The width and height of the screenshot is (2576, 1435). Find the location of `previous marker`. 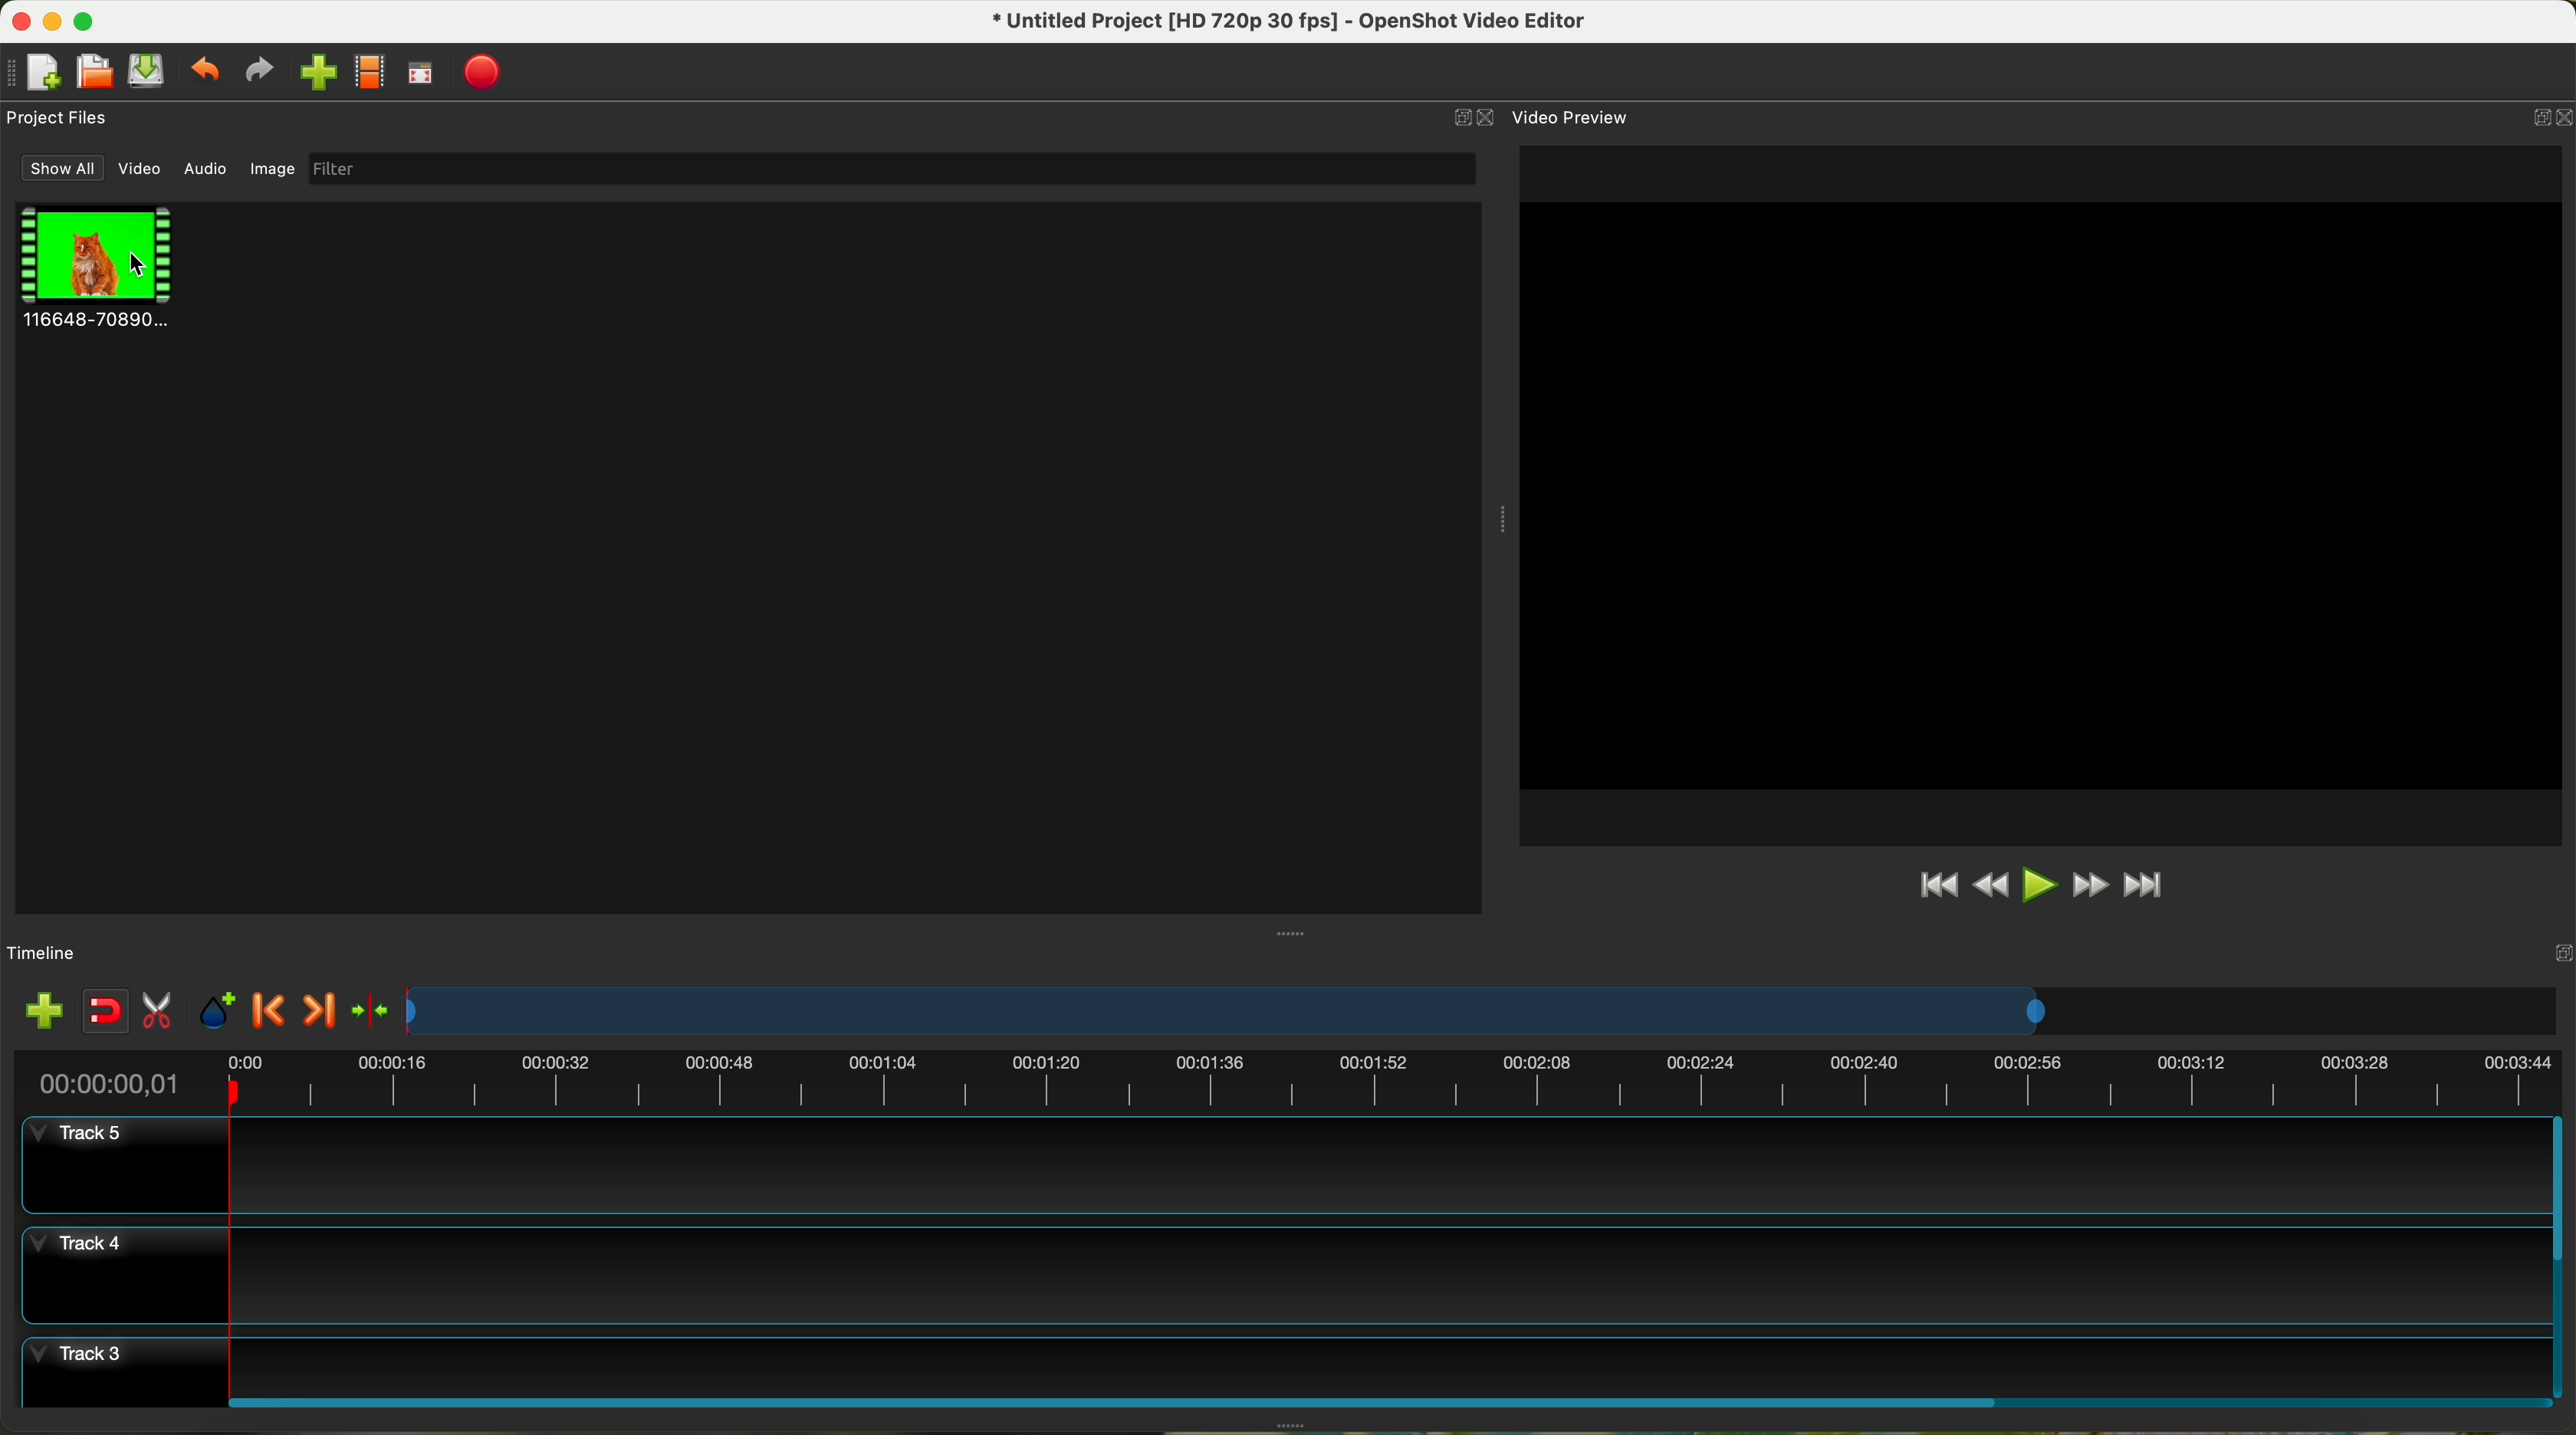

previous marker is located at coordinates (270, 1010).